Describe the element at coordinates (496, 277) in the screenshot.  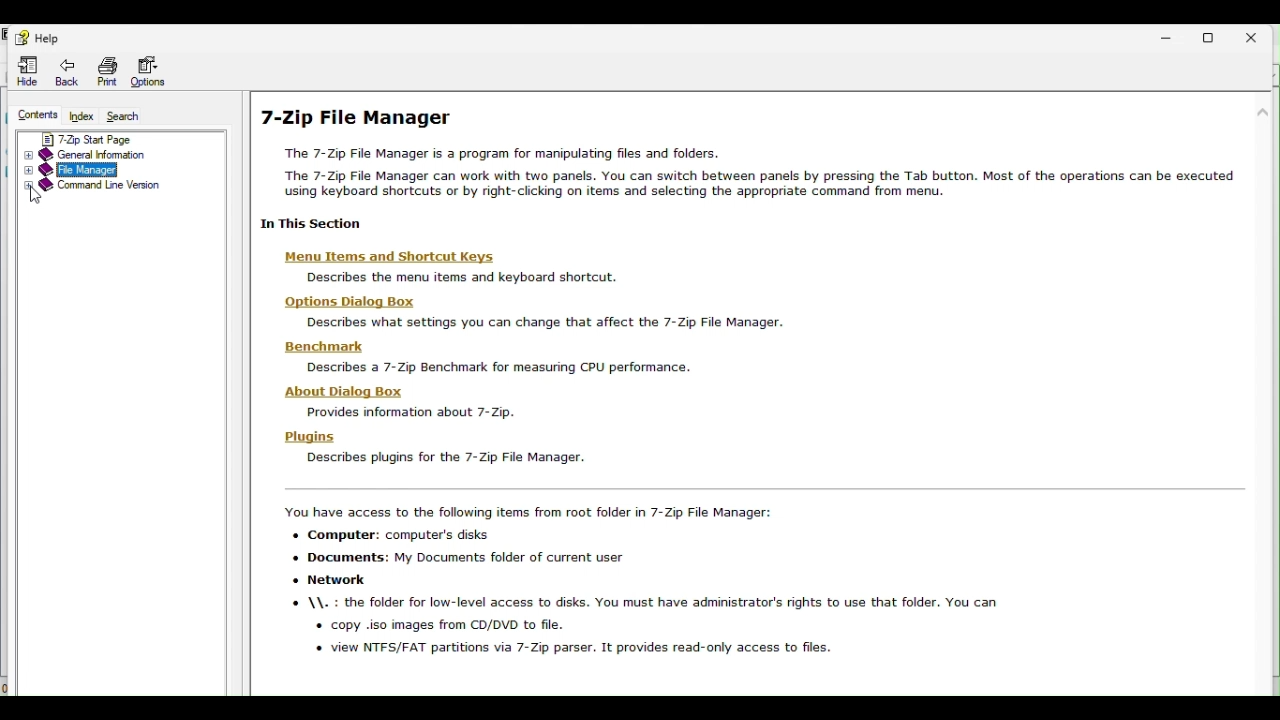
I see `description text` at that location.